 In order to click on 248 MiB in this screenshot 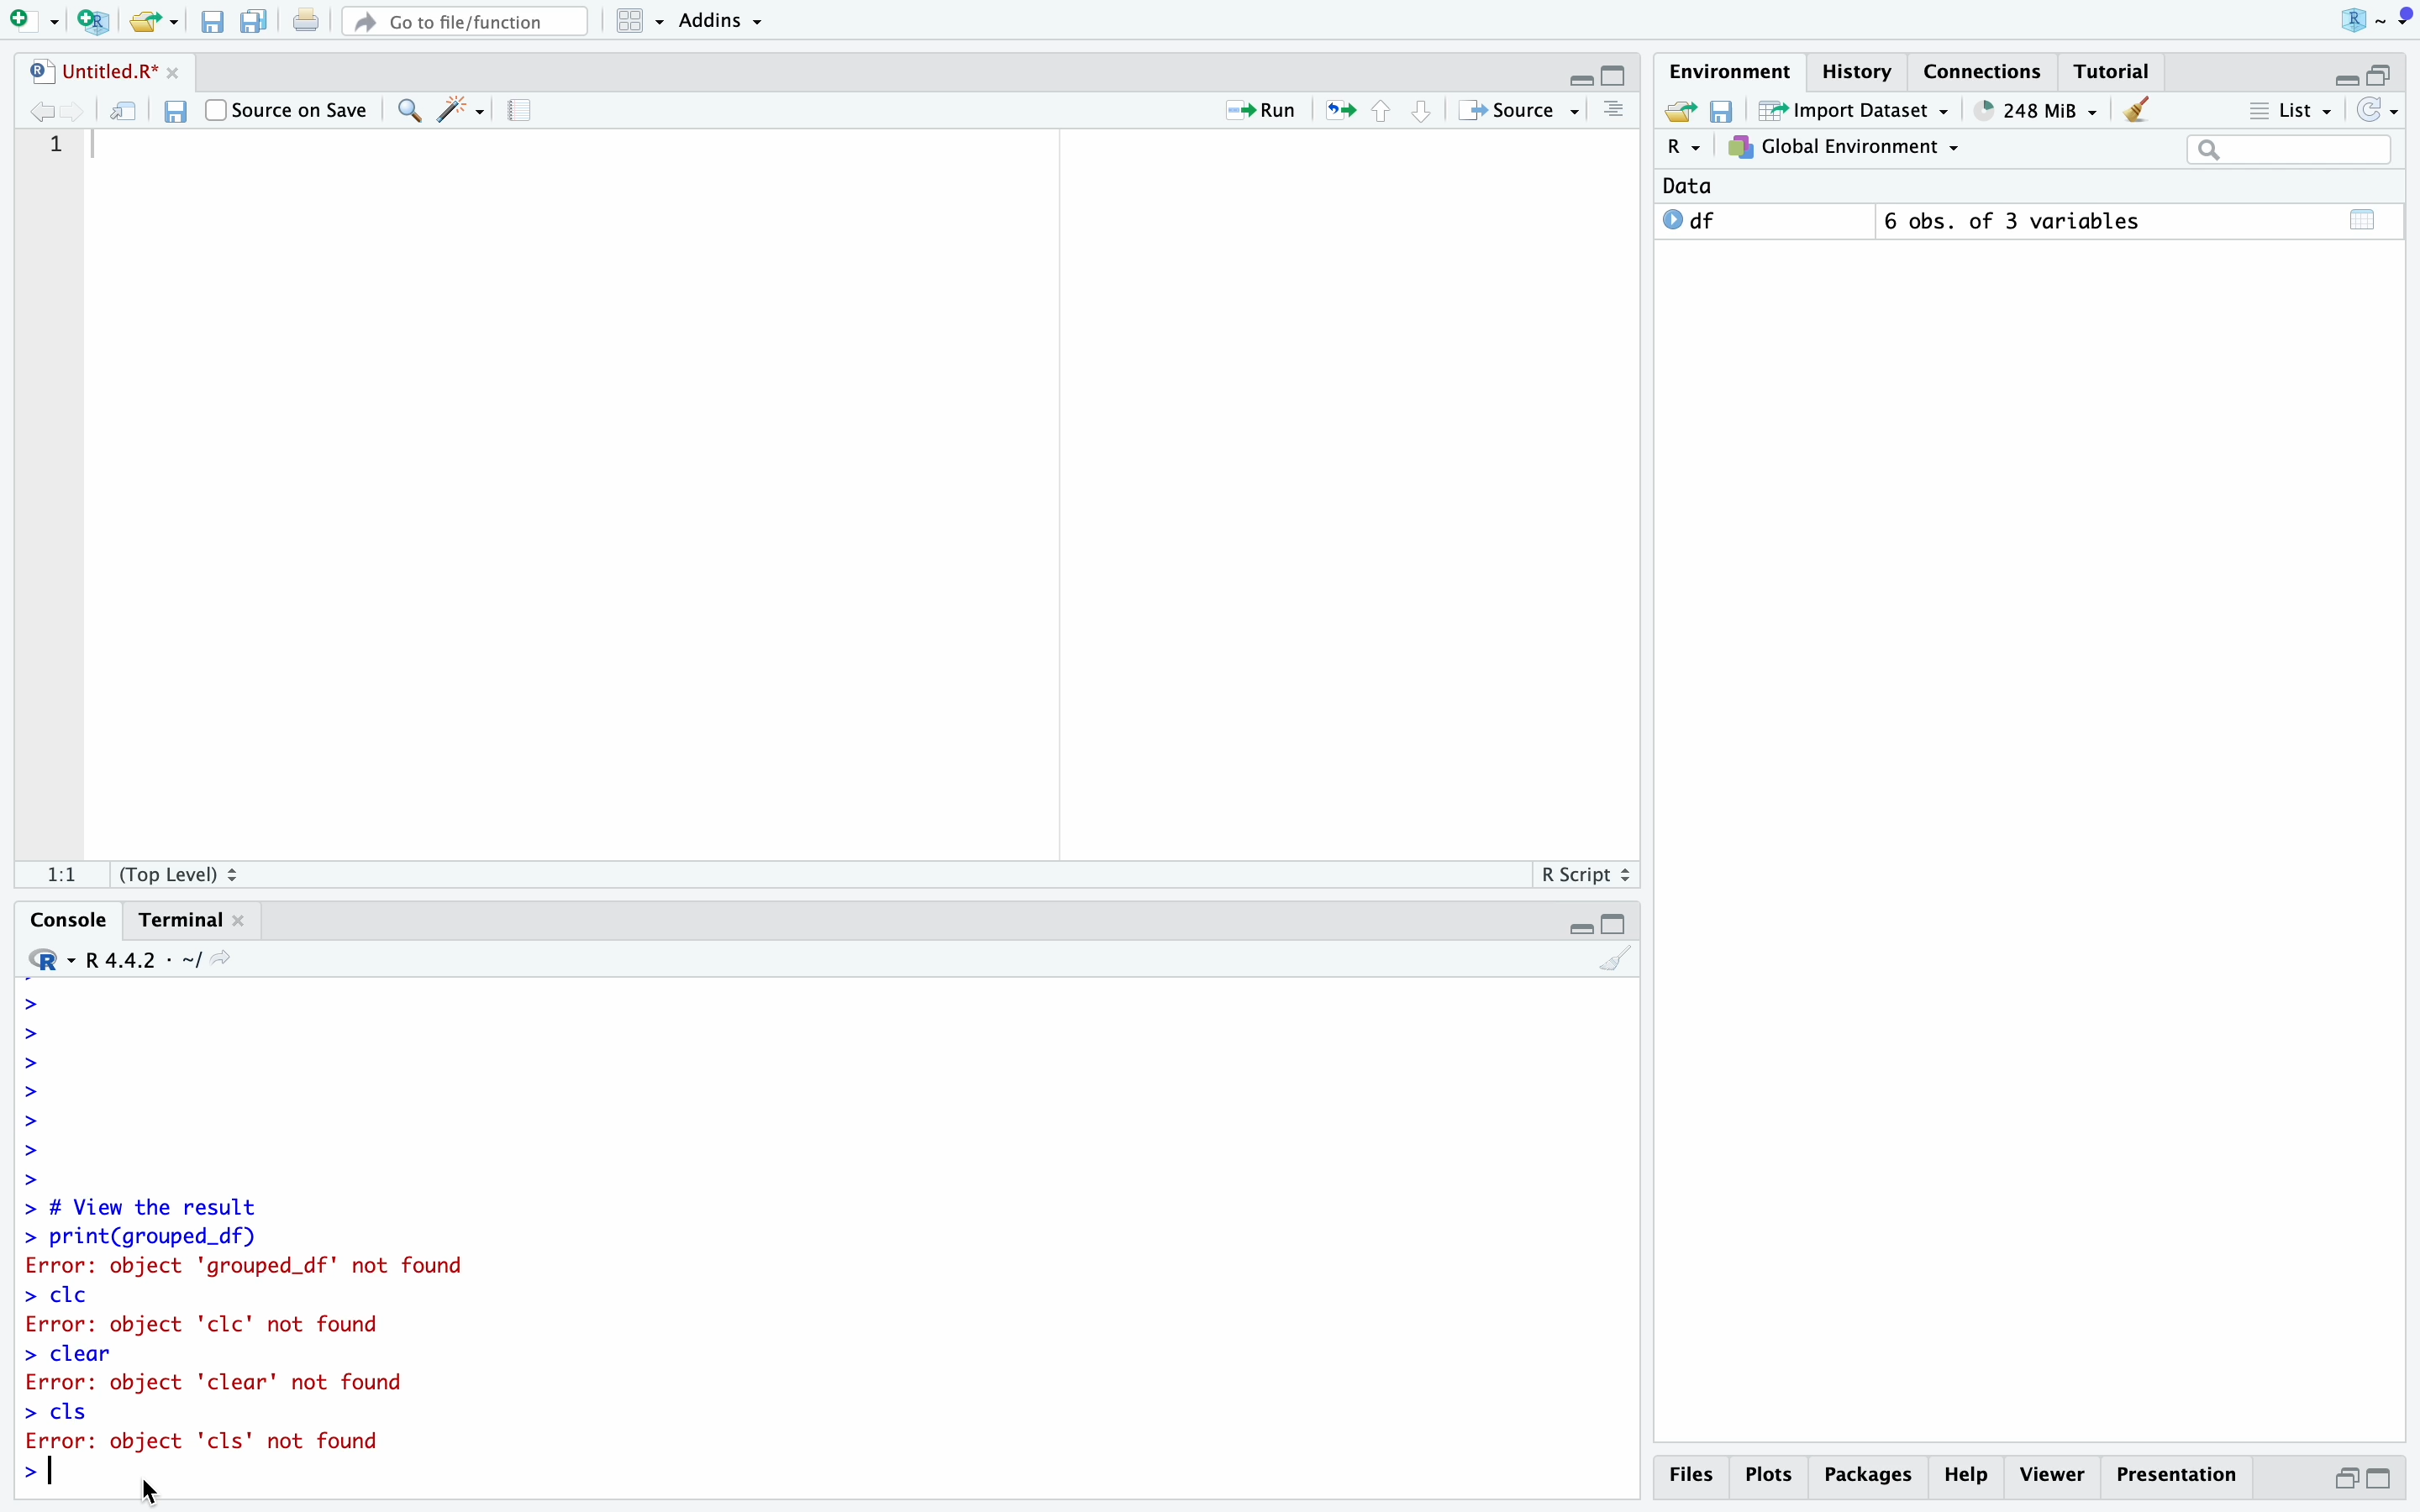, I will do `click(2036, 110)`.